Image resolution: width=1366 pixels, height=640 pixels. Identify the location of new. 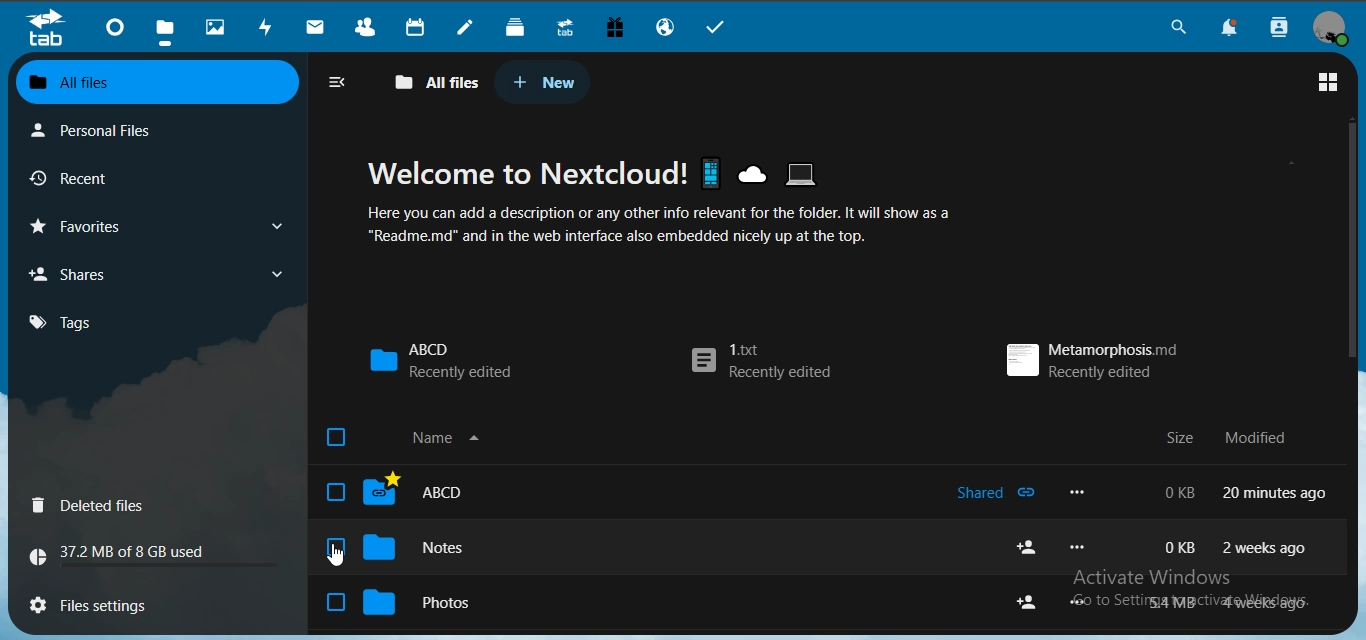
(544, 81).